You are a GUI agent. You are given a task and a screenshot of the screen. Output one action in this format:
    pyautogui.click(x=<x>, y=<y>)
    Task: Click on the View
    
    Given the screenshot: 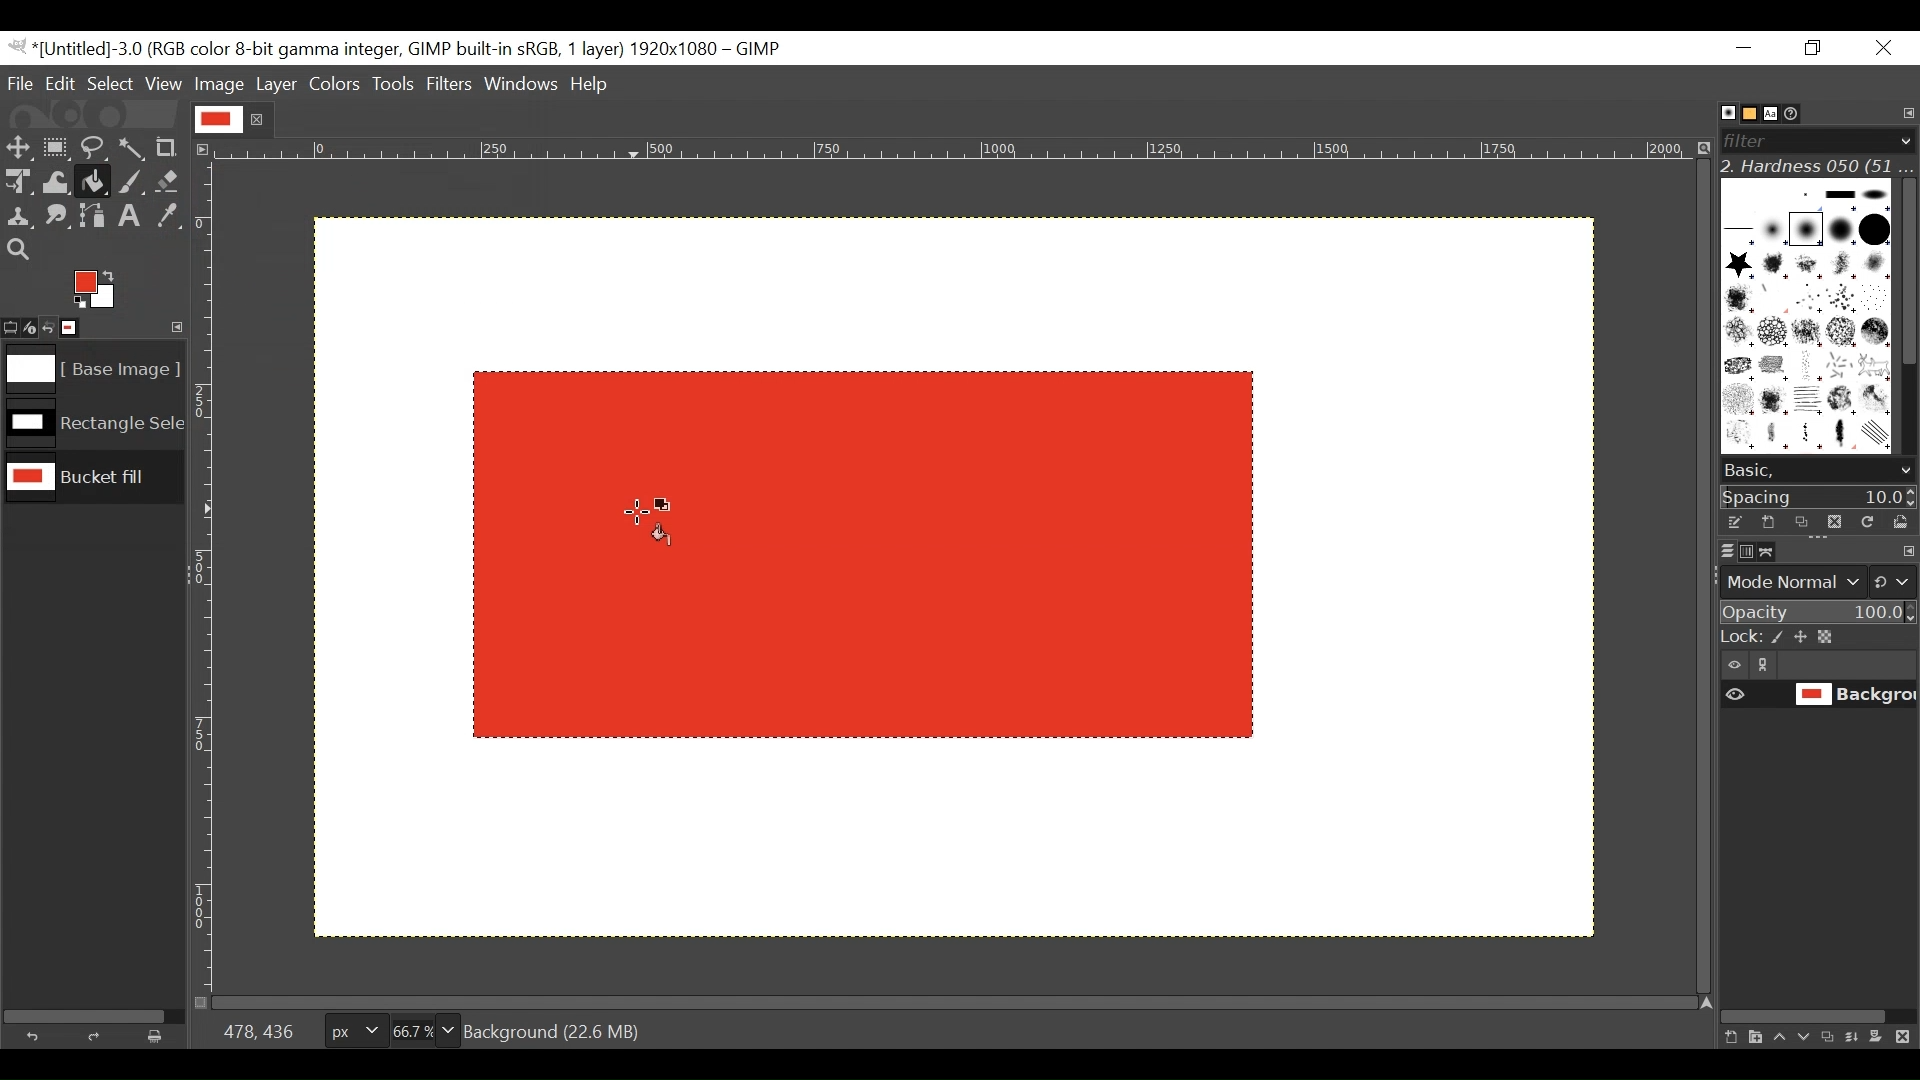 What is the action you would take?
    pyautogui.click(x=164, y=84)
    